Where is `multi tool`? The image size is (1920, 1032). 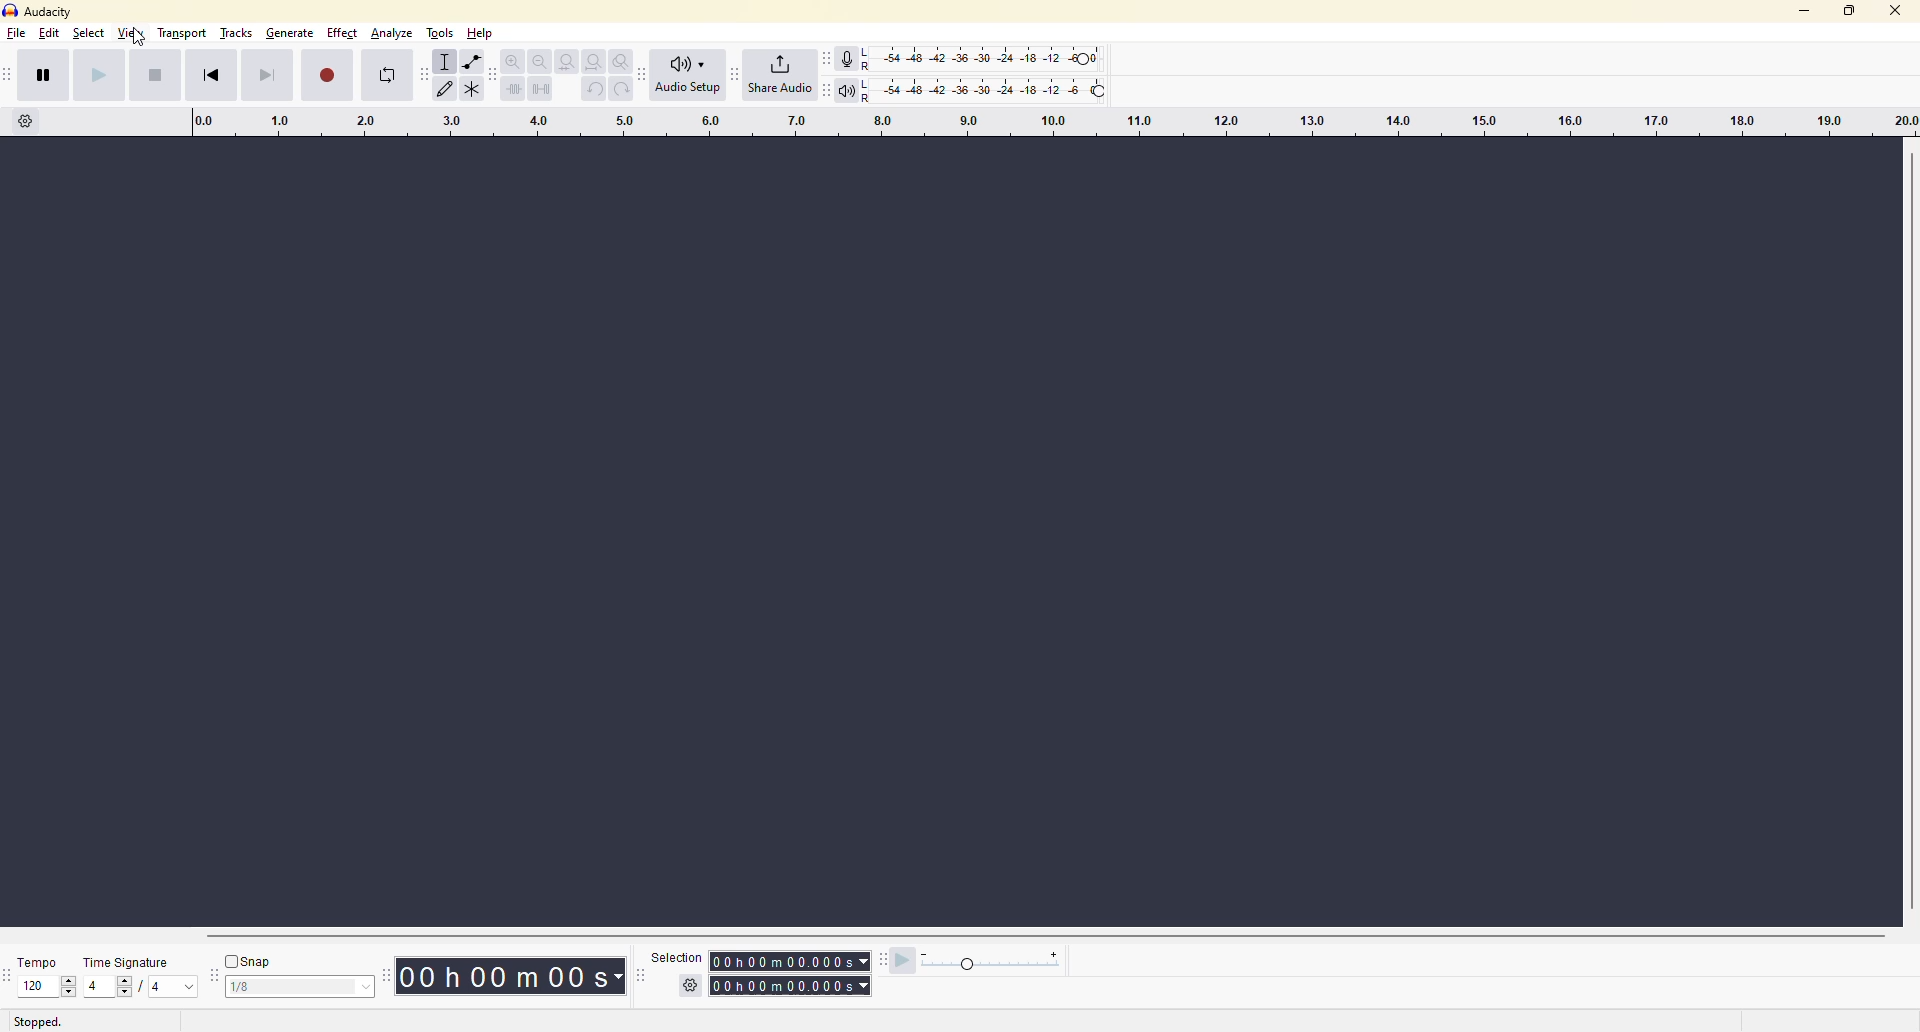
multi tool is located at coordinates (476, 91).